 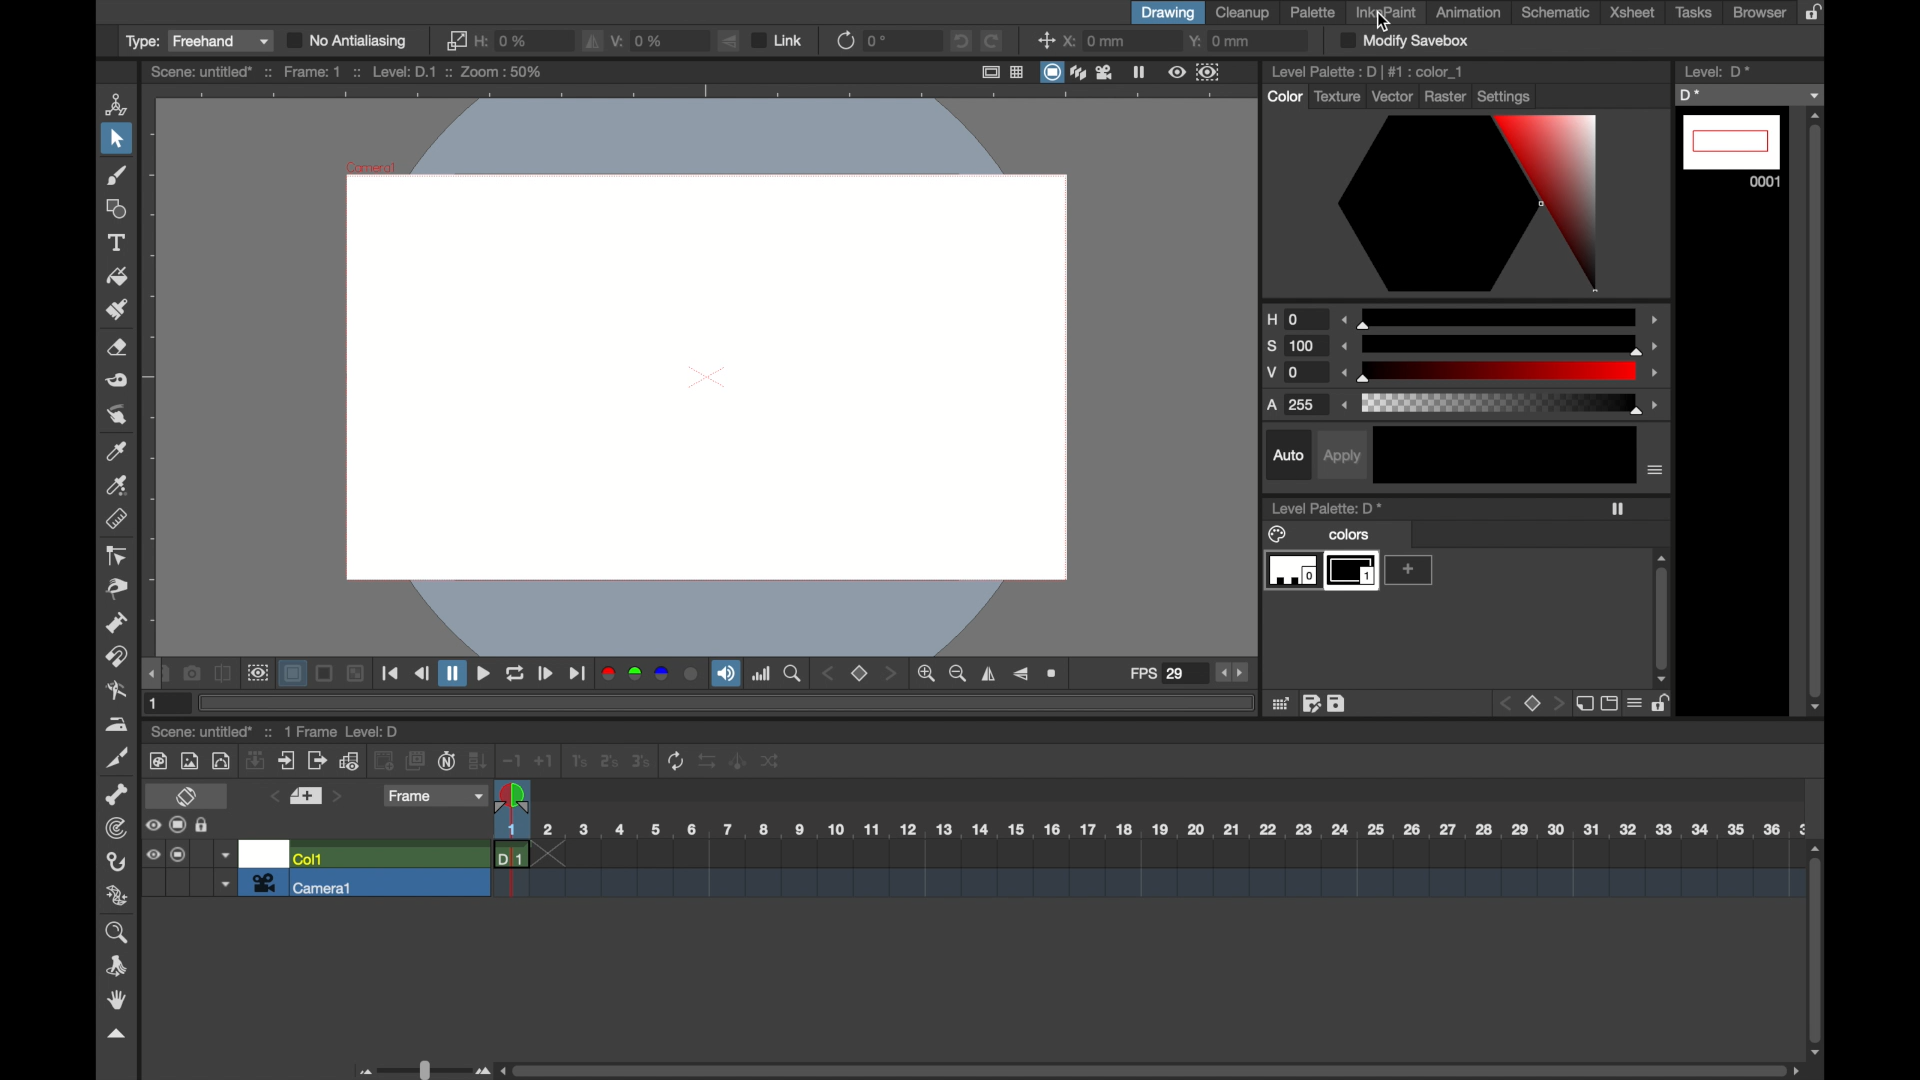 I want to click on stop, so click(x=860, y=674).